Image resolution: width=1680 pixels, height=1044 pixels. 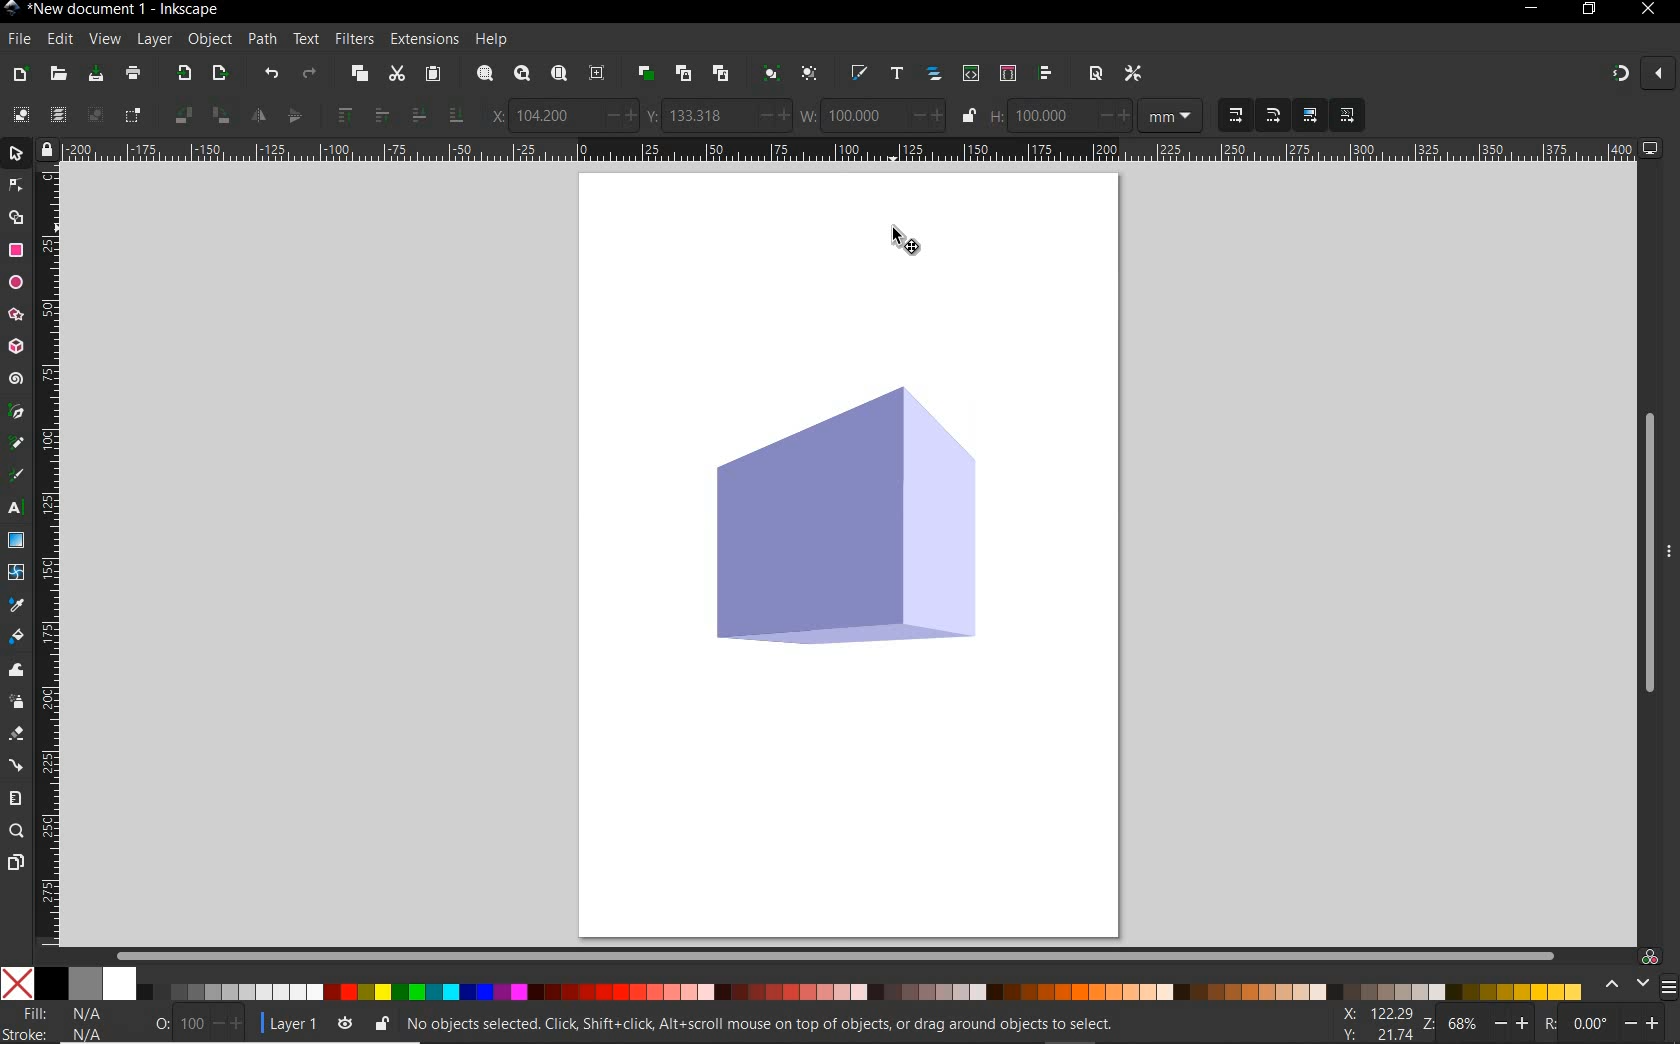 I want to click on print, so click(x=134, y=74).